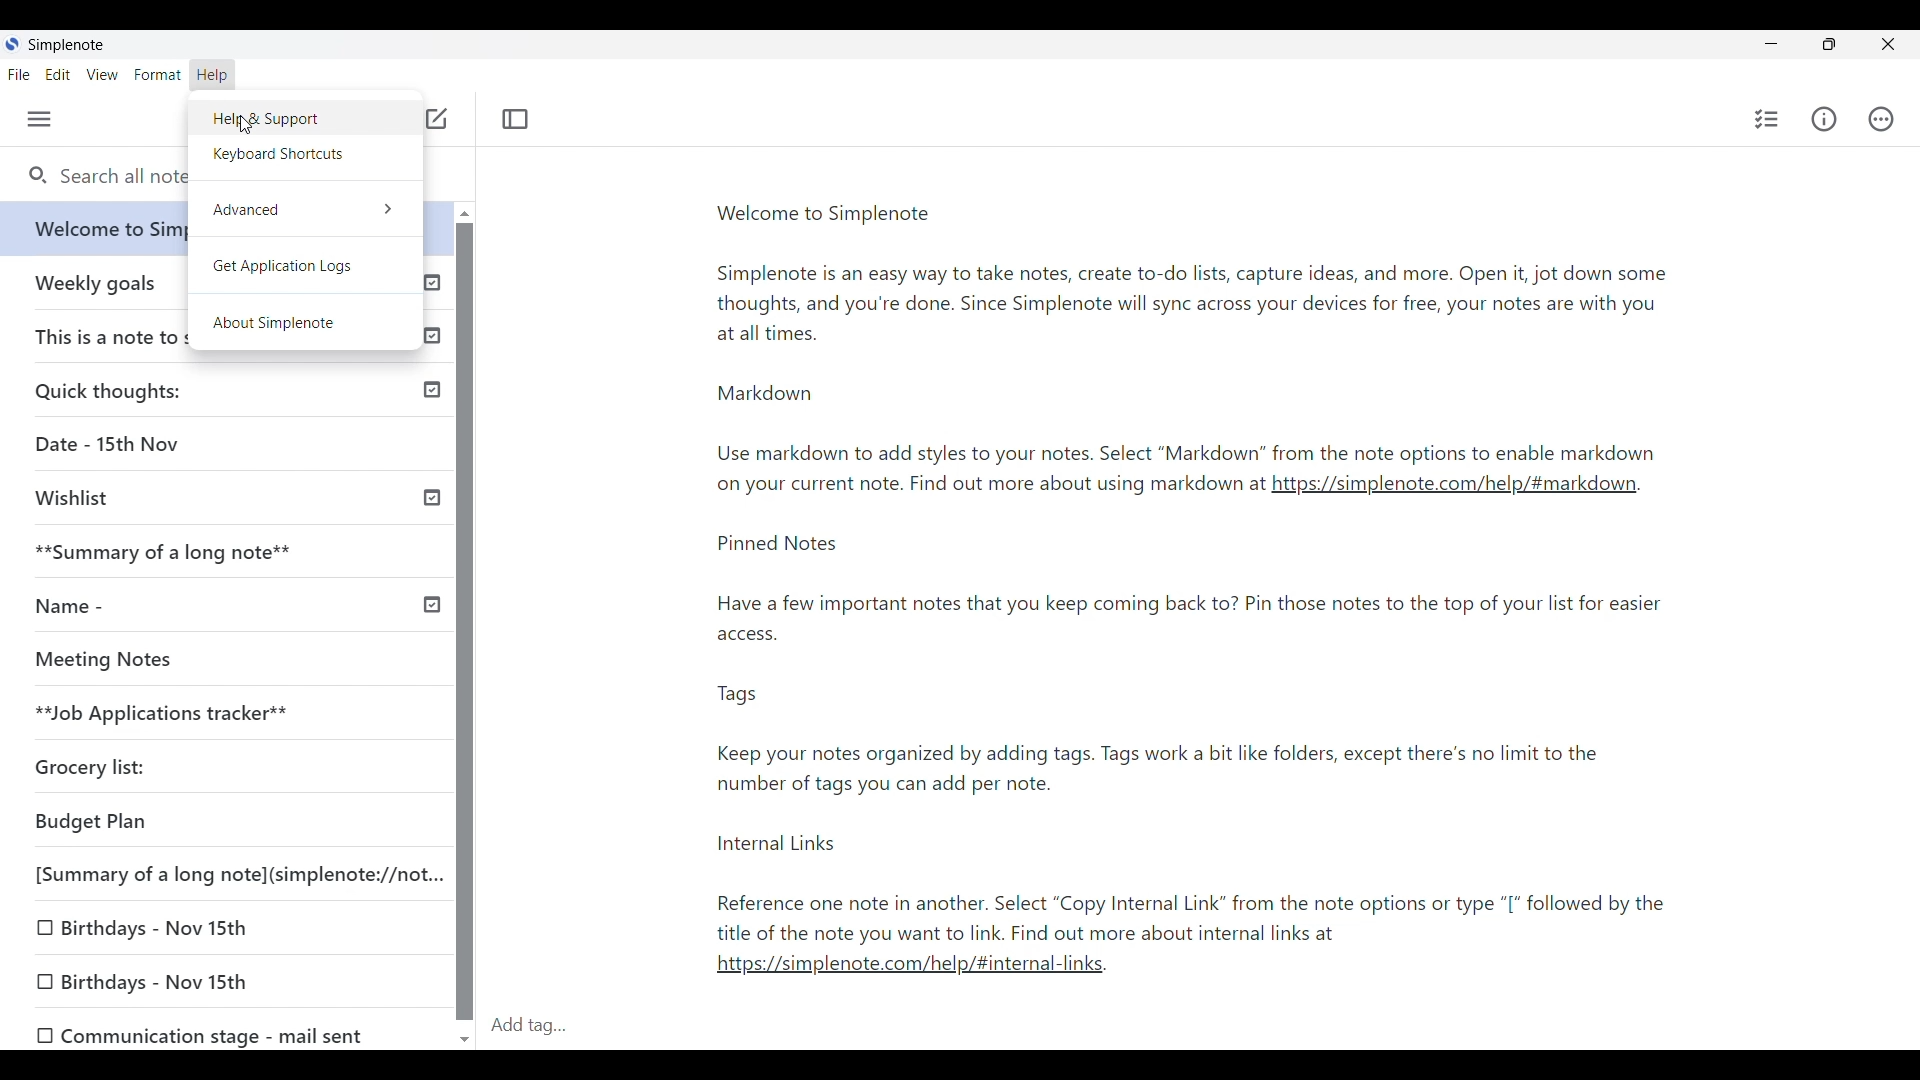 The width and height of the screenshot is (1920, 1080). Describe the element at coordinates (105, 178) in the screenshot. I see `Search all notes and tags` at that location.